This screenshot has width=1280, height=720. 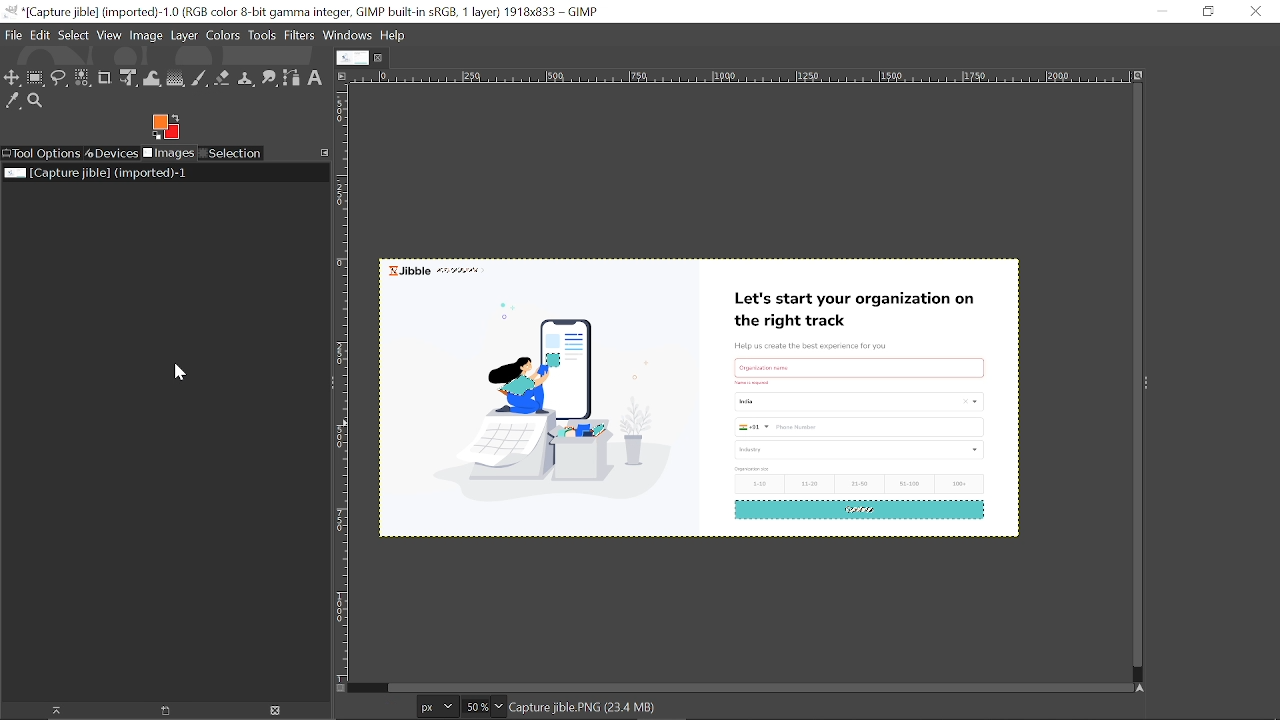 I want to click on cursor, so click(x=84, y=93).